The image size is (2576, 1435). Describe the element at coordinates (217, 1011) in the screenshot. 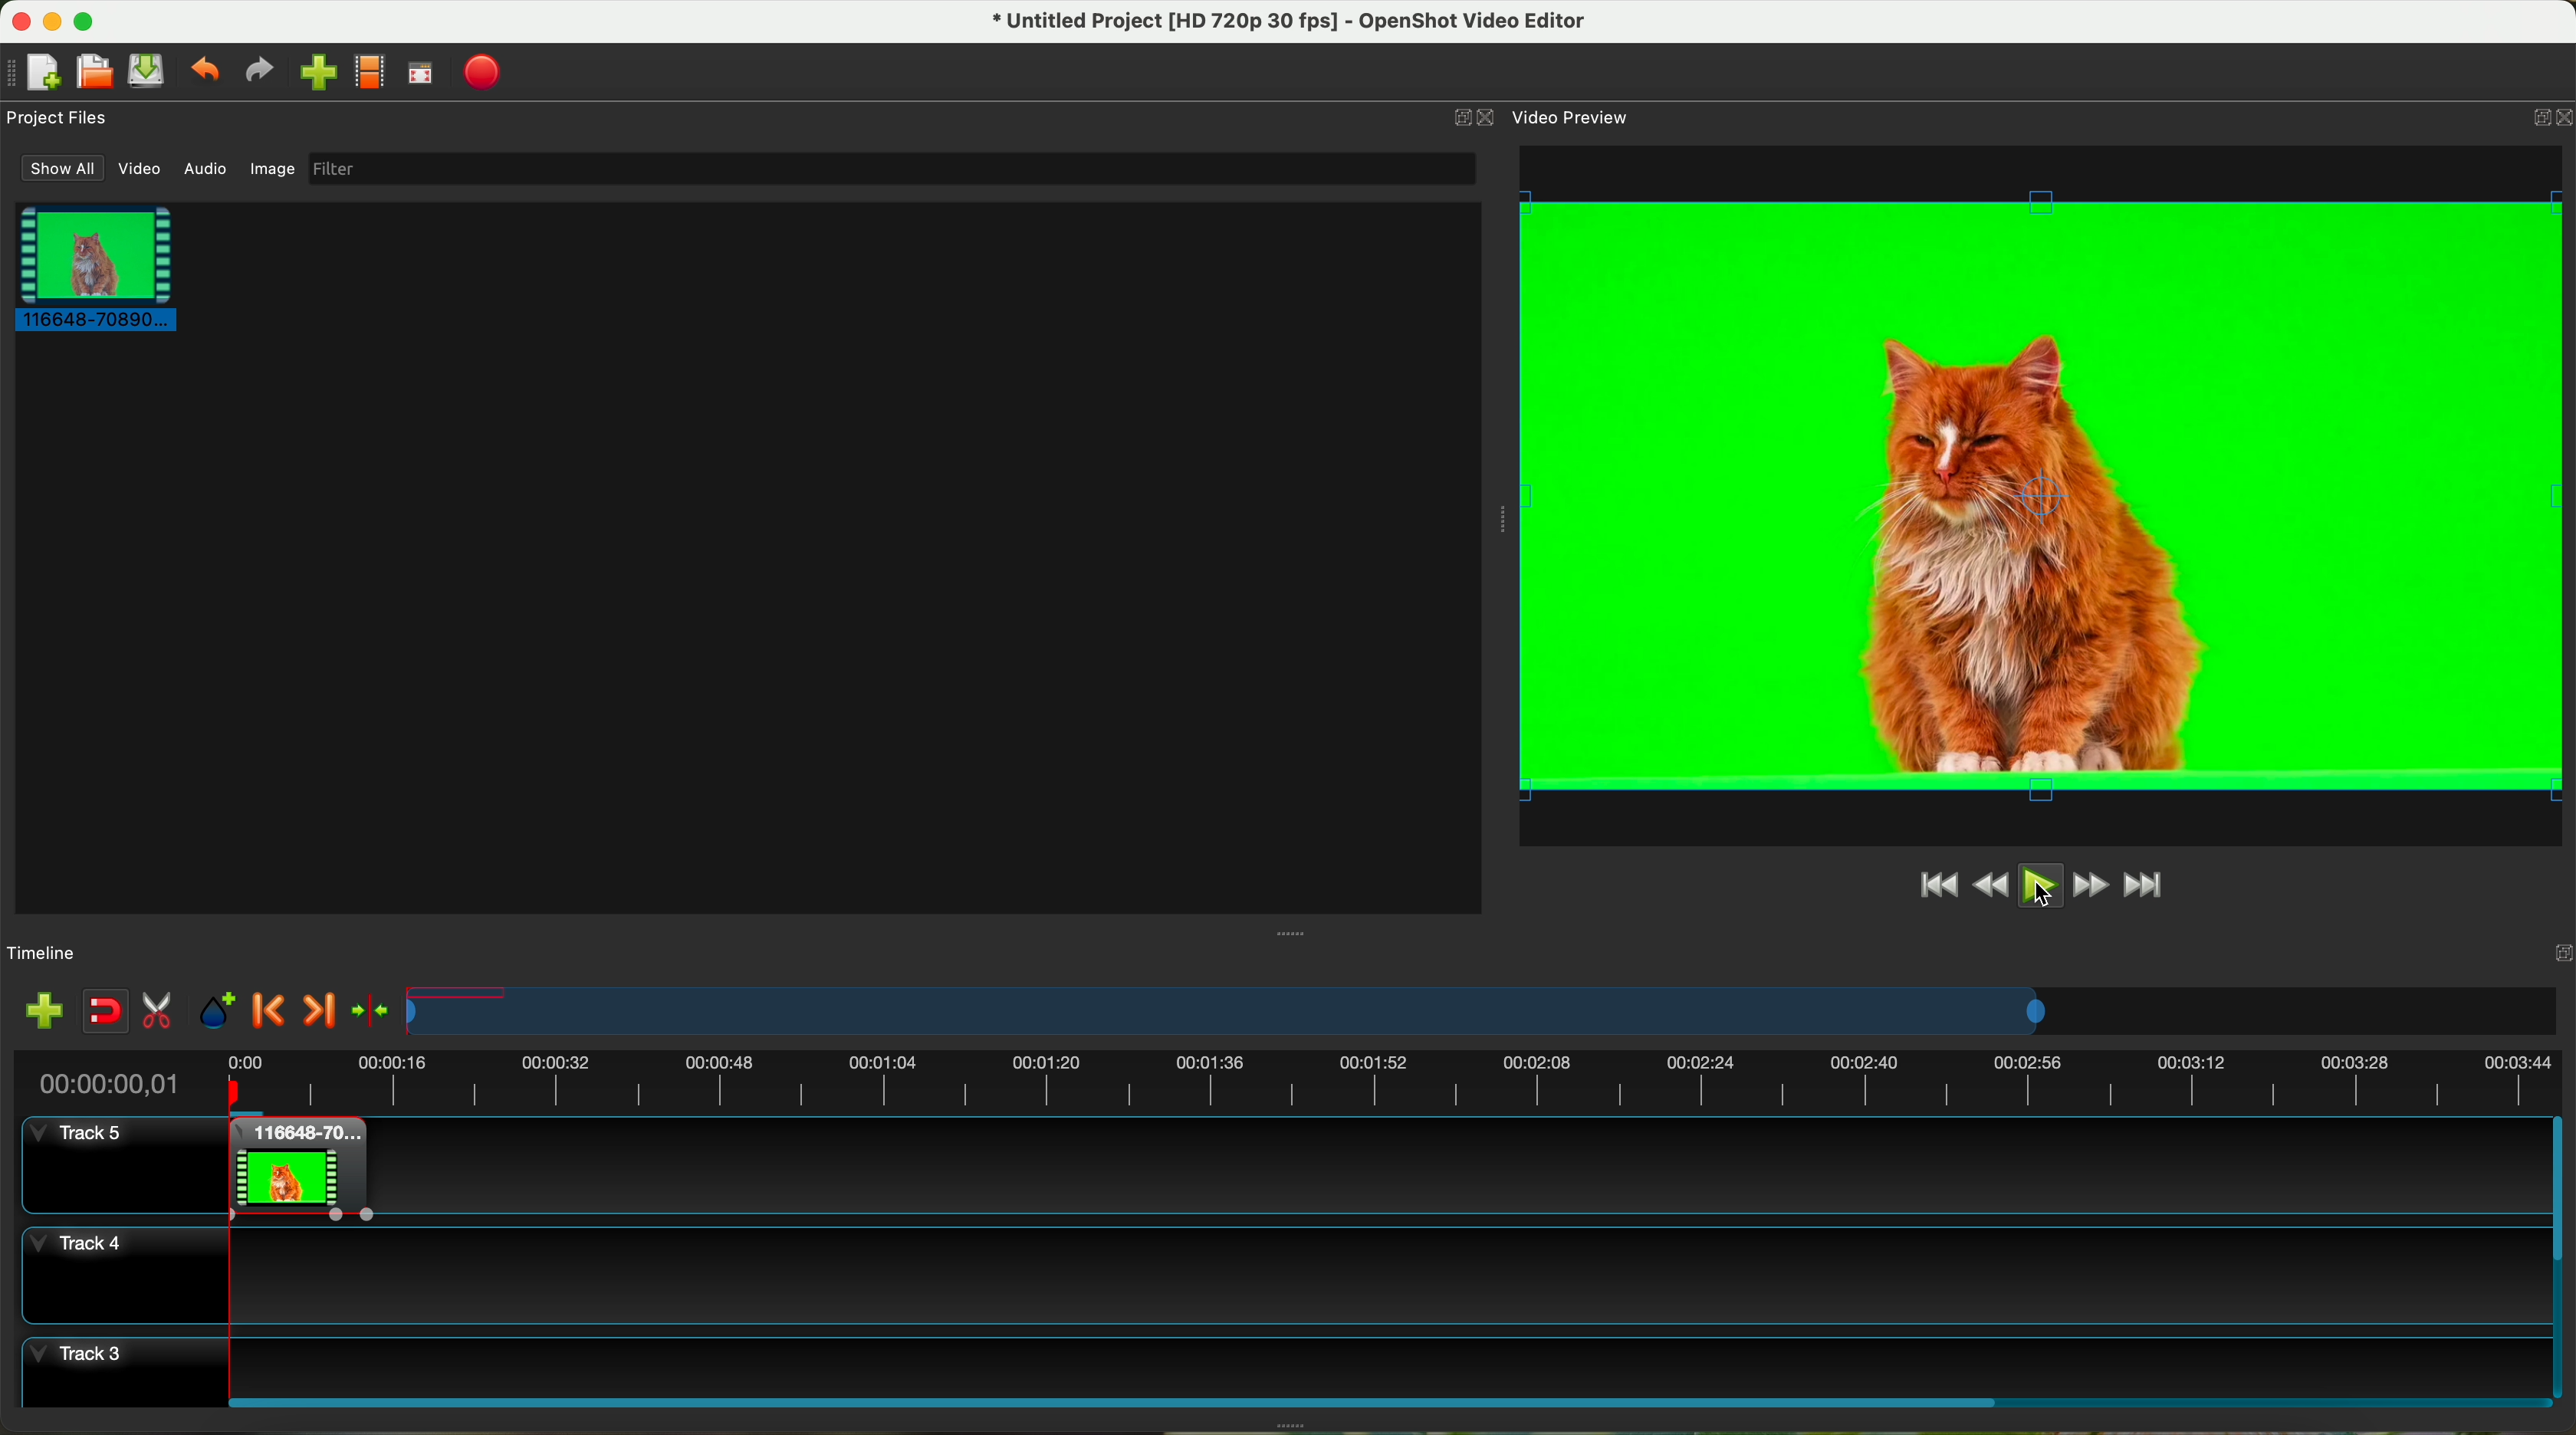

I see `add mark` at that location.